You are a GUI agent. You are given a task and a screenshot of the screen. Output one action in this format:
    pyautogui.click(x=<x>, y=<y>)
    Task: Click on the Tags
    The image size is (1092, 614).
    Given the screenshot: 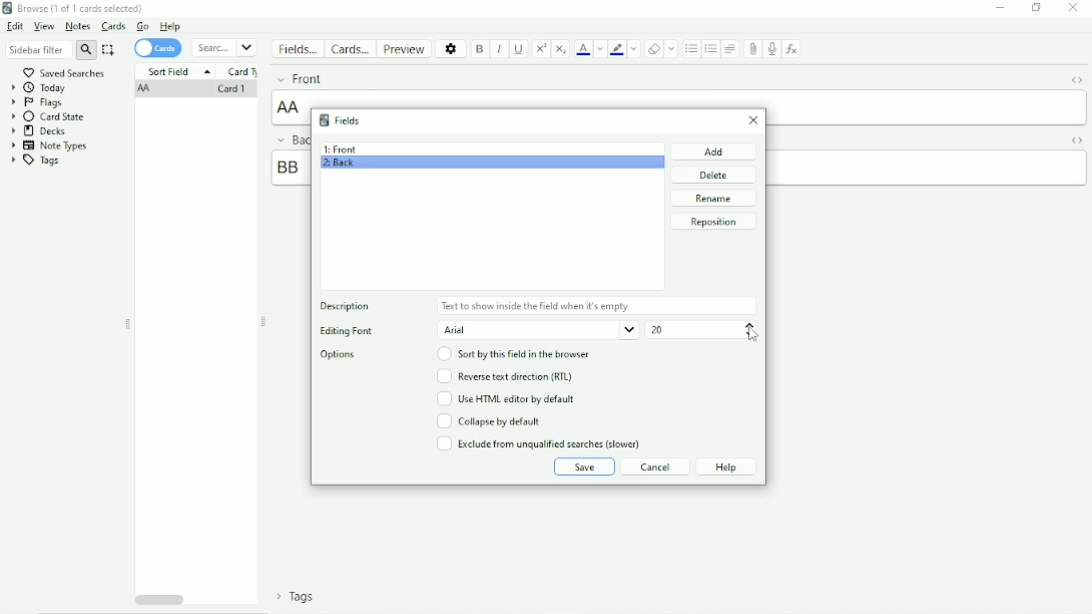 What is the action you would take?
    pyautogui.click(x=35, y=161)
    